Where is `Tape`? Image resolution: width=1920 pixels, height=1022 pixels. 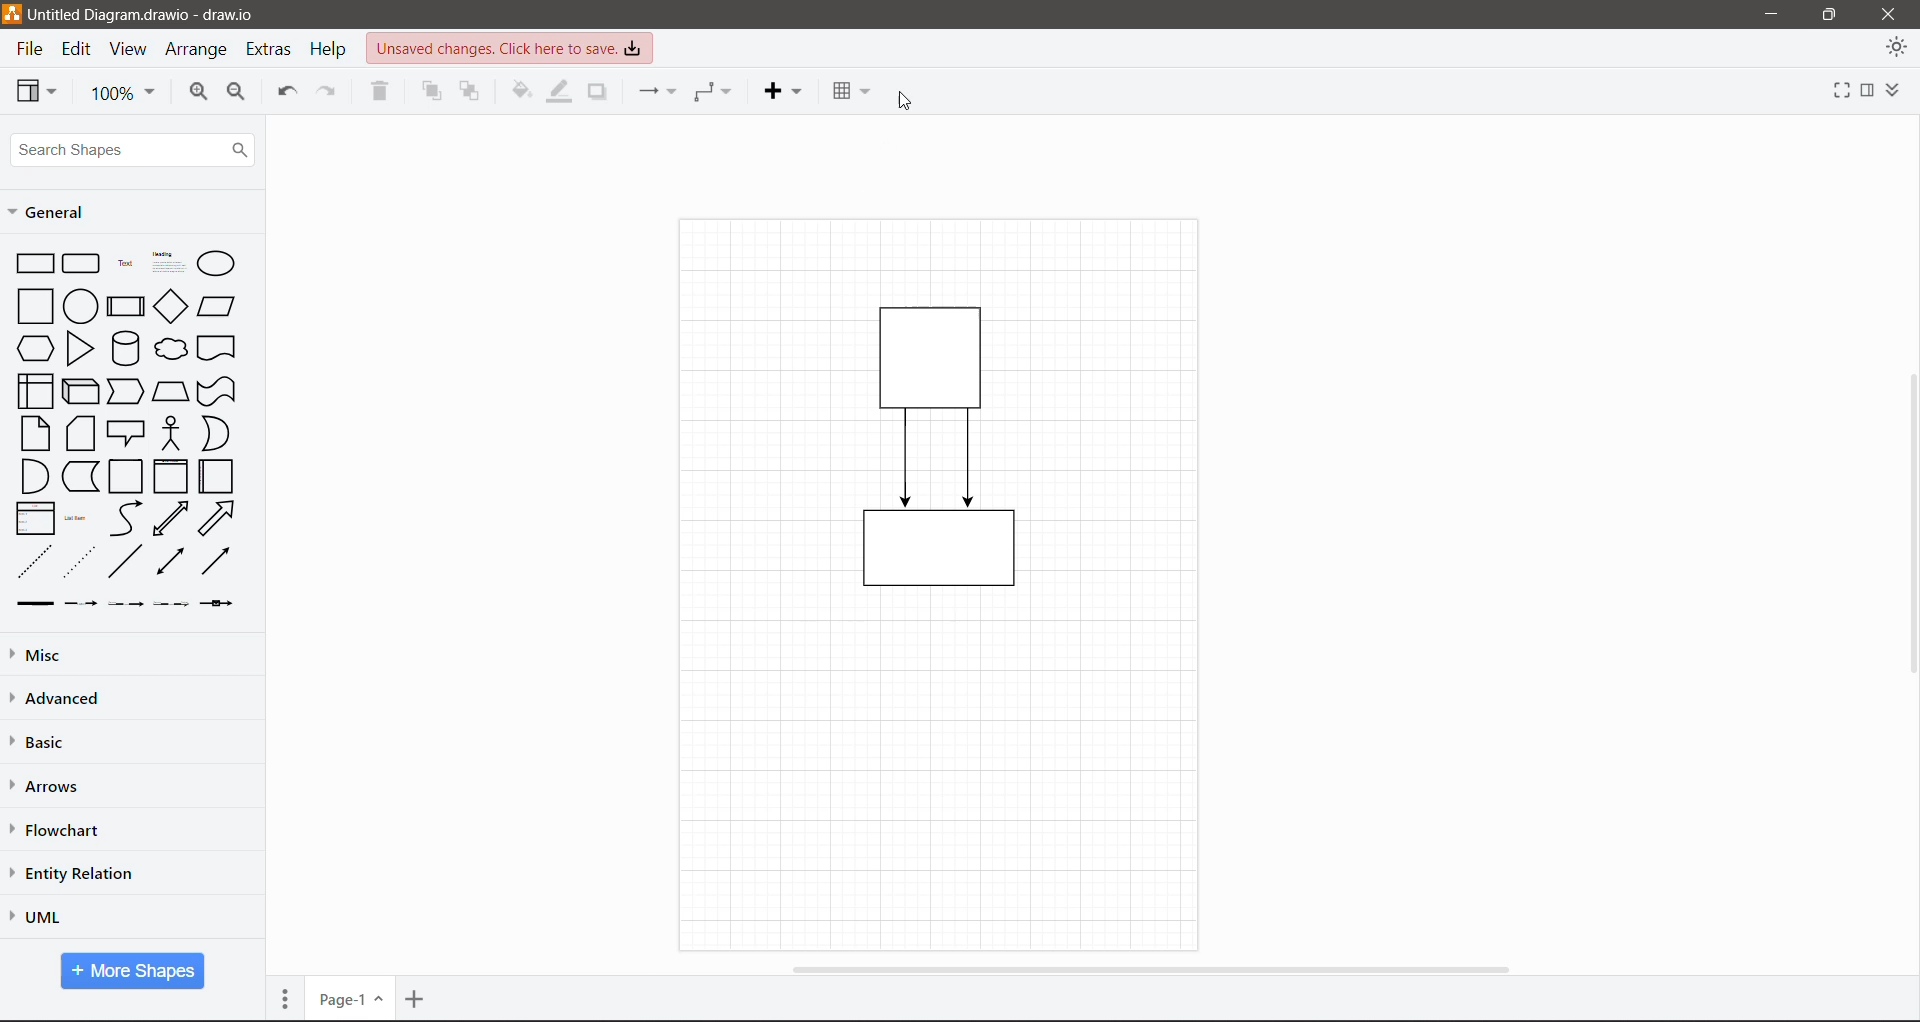 Tape is located at coordinates (219, 390).